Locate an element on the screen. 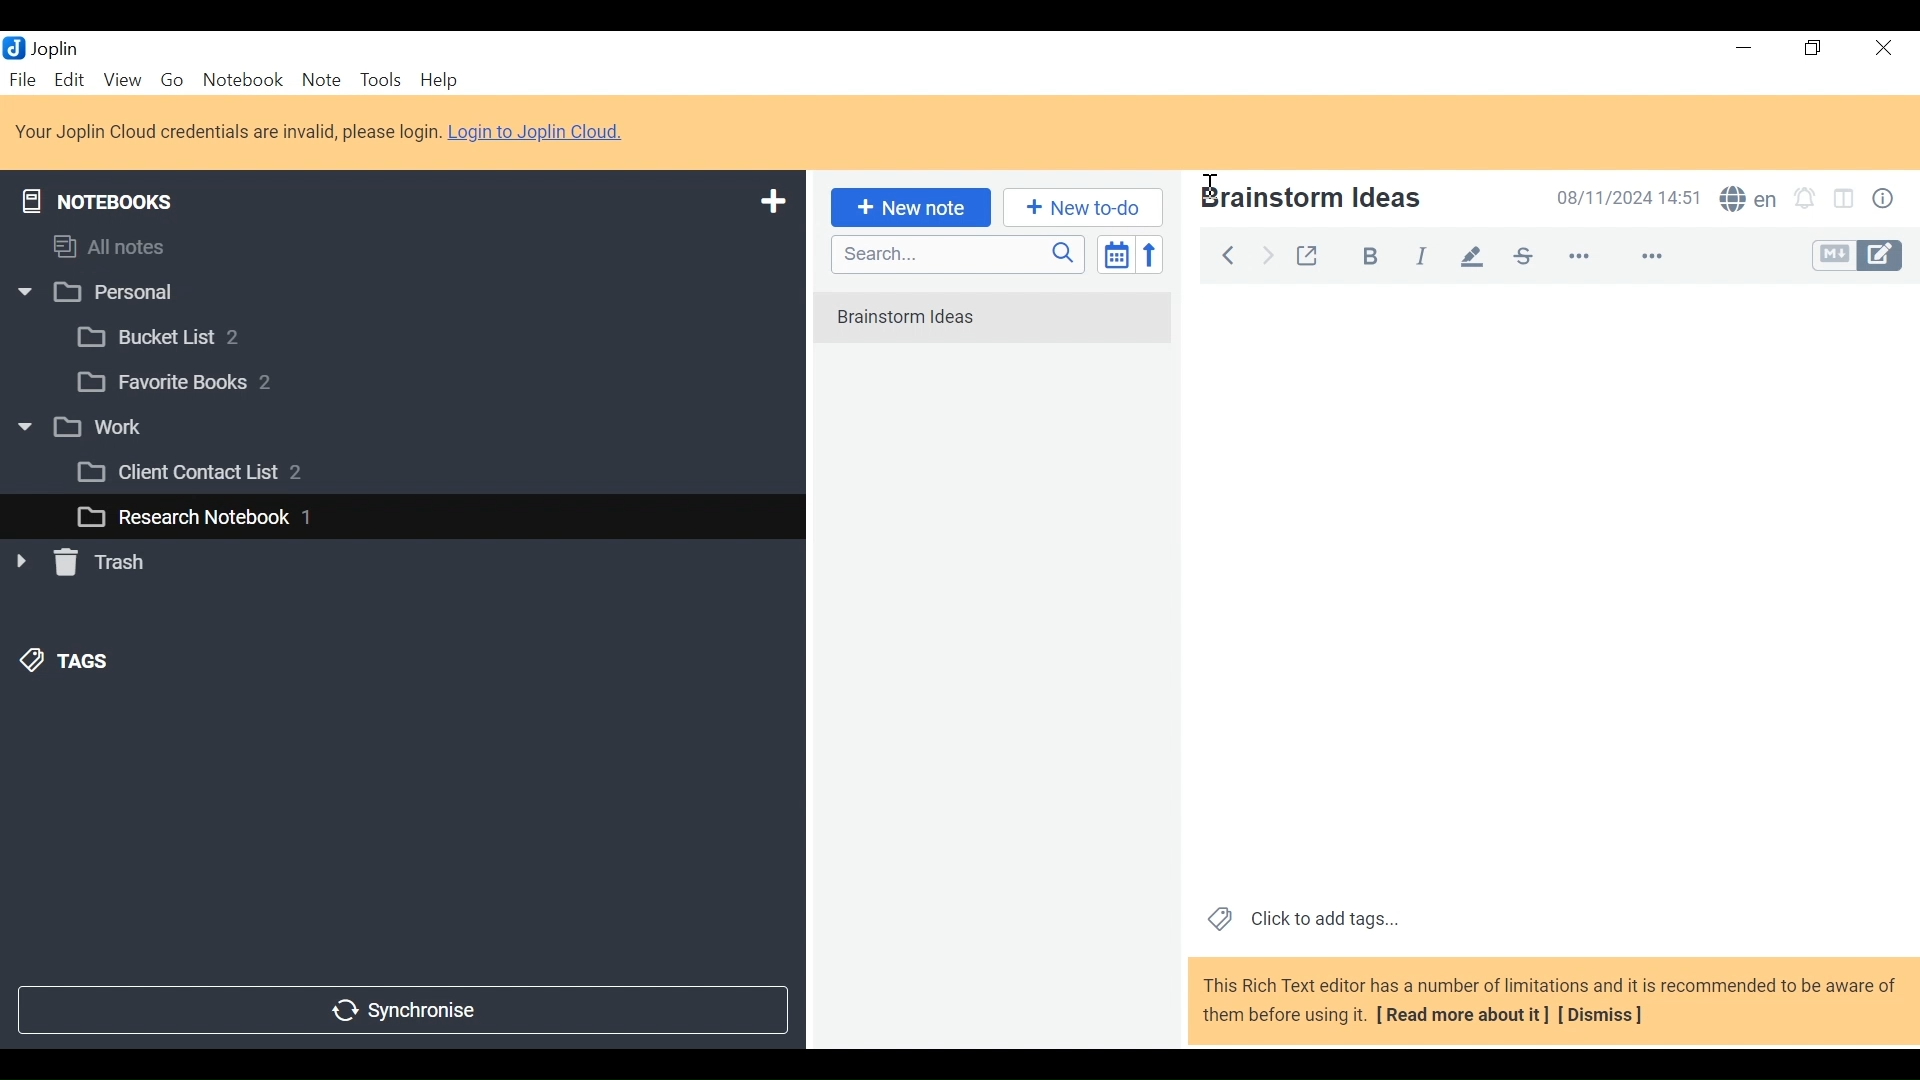  No notes in here. Create one by clicking
on "New note". is located at coordinates (998, 330).